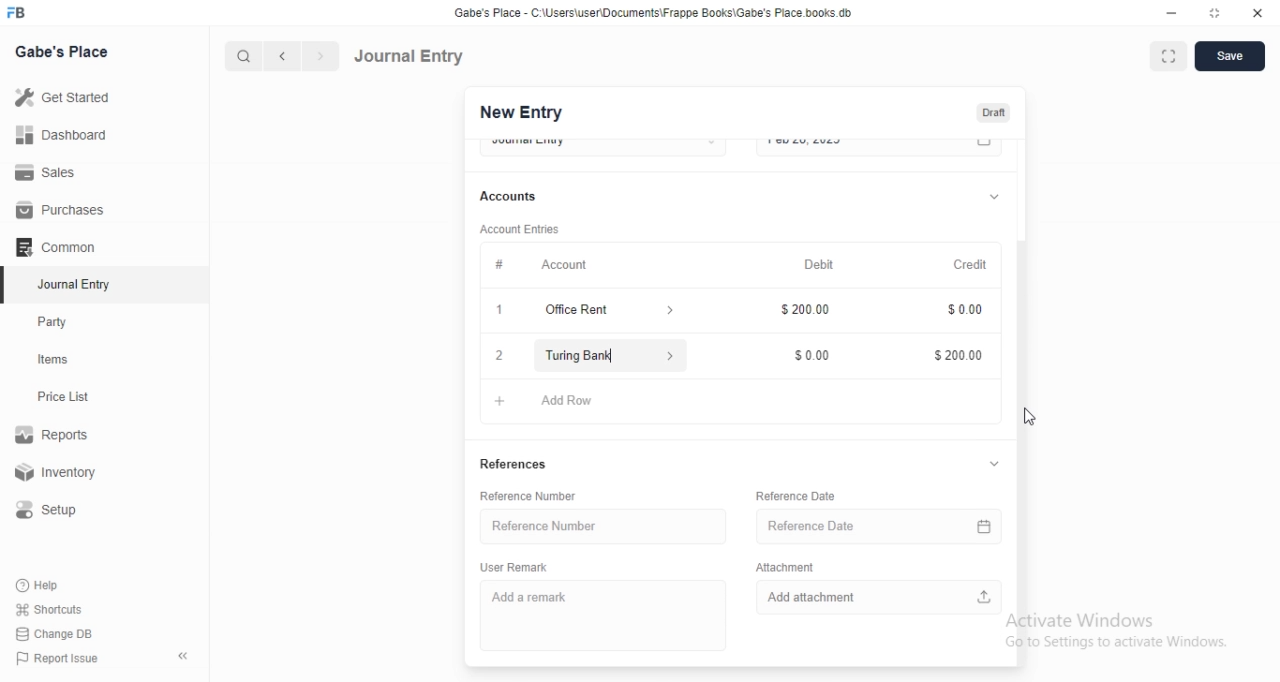  Describe the element at coordinates (241, 56) in the screenshot. I see `search` at that location.